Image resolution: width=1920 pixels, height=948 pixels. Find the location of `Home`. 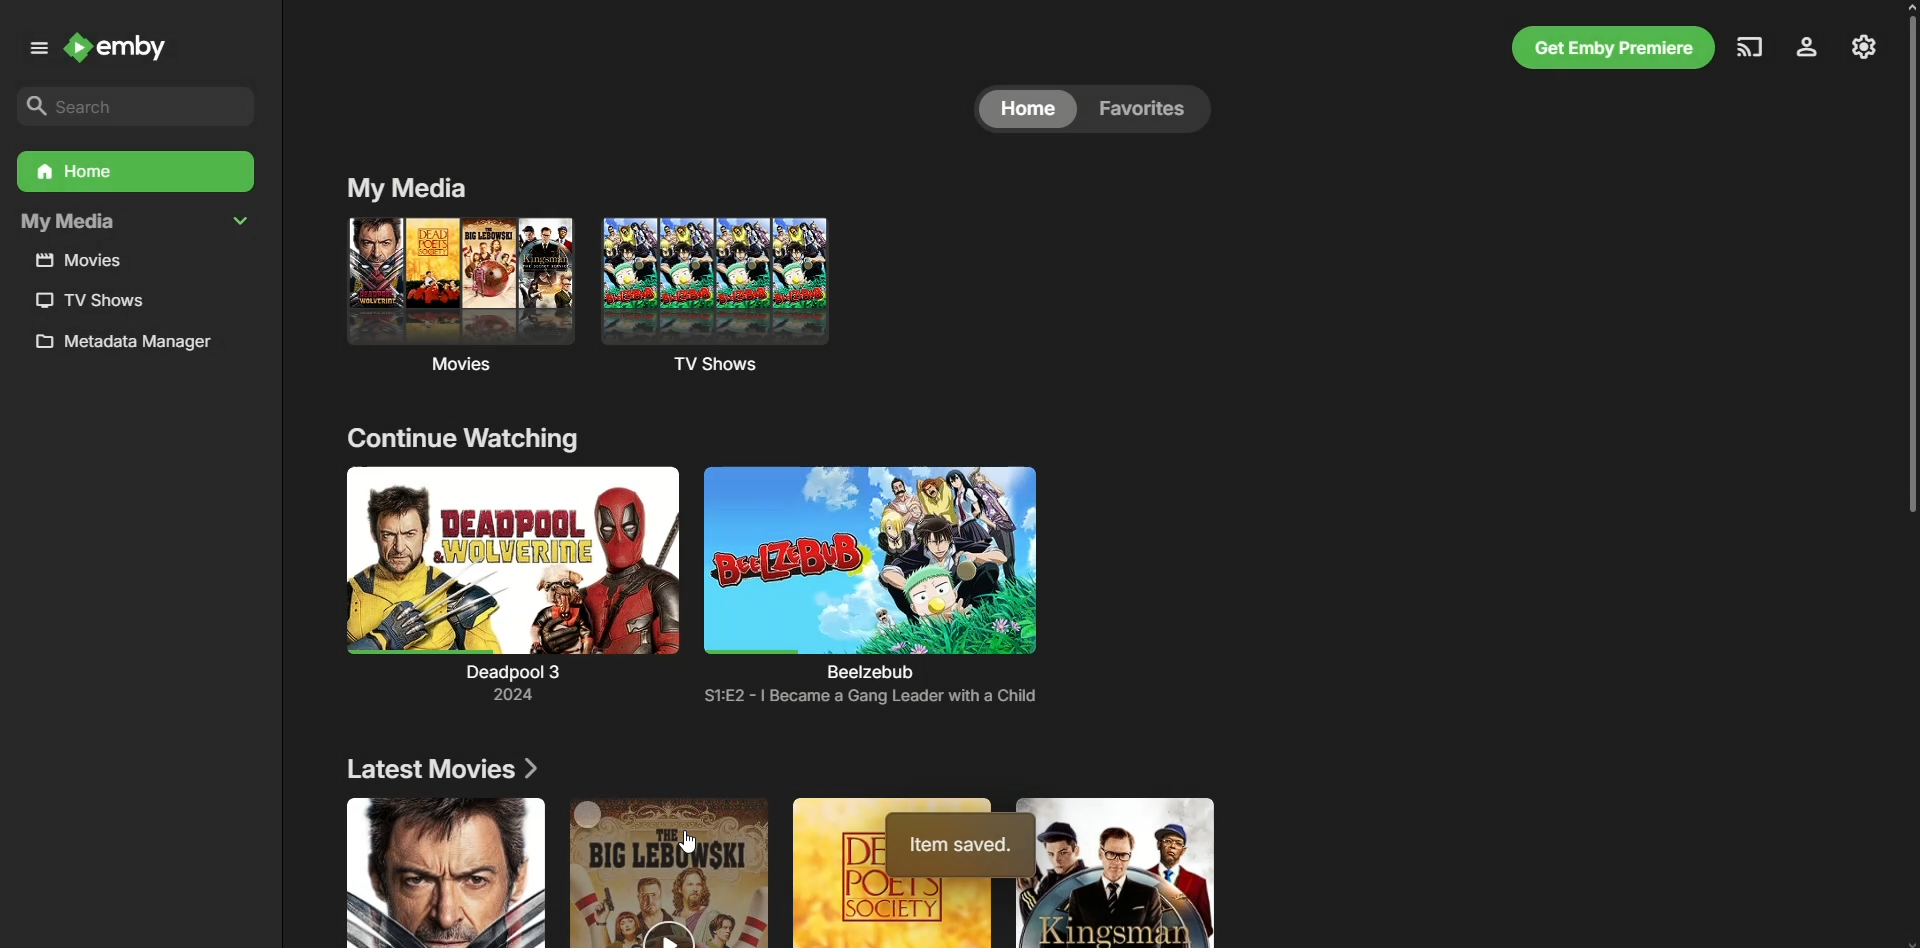

Home is located at coordinates (133, 172).